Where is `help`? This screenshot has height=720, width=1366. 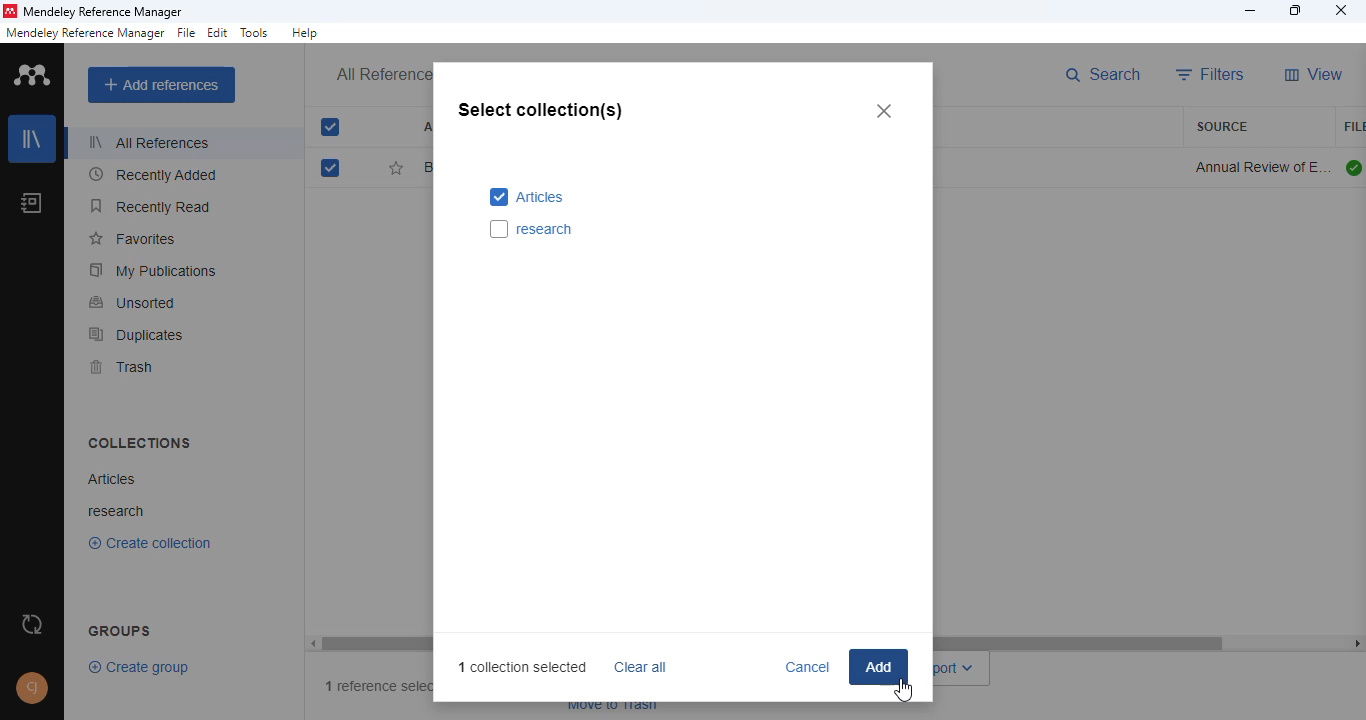
help is located at coordinates (308, 31).